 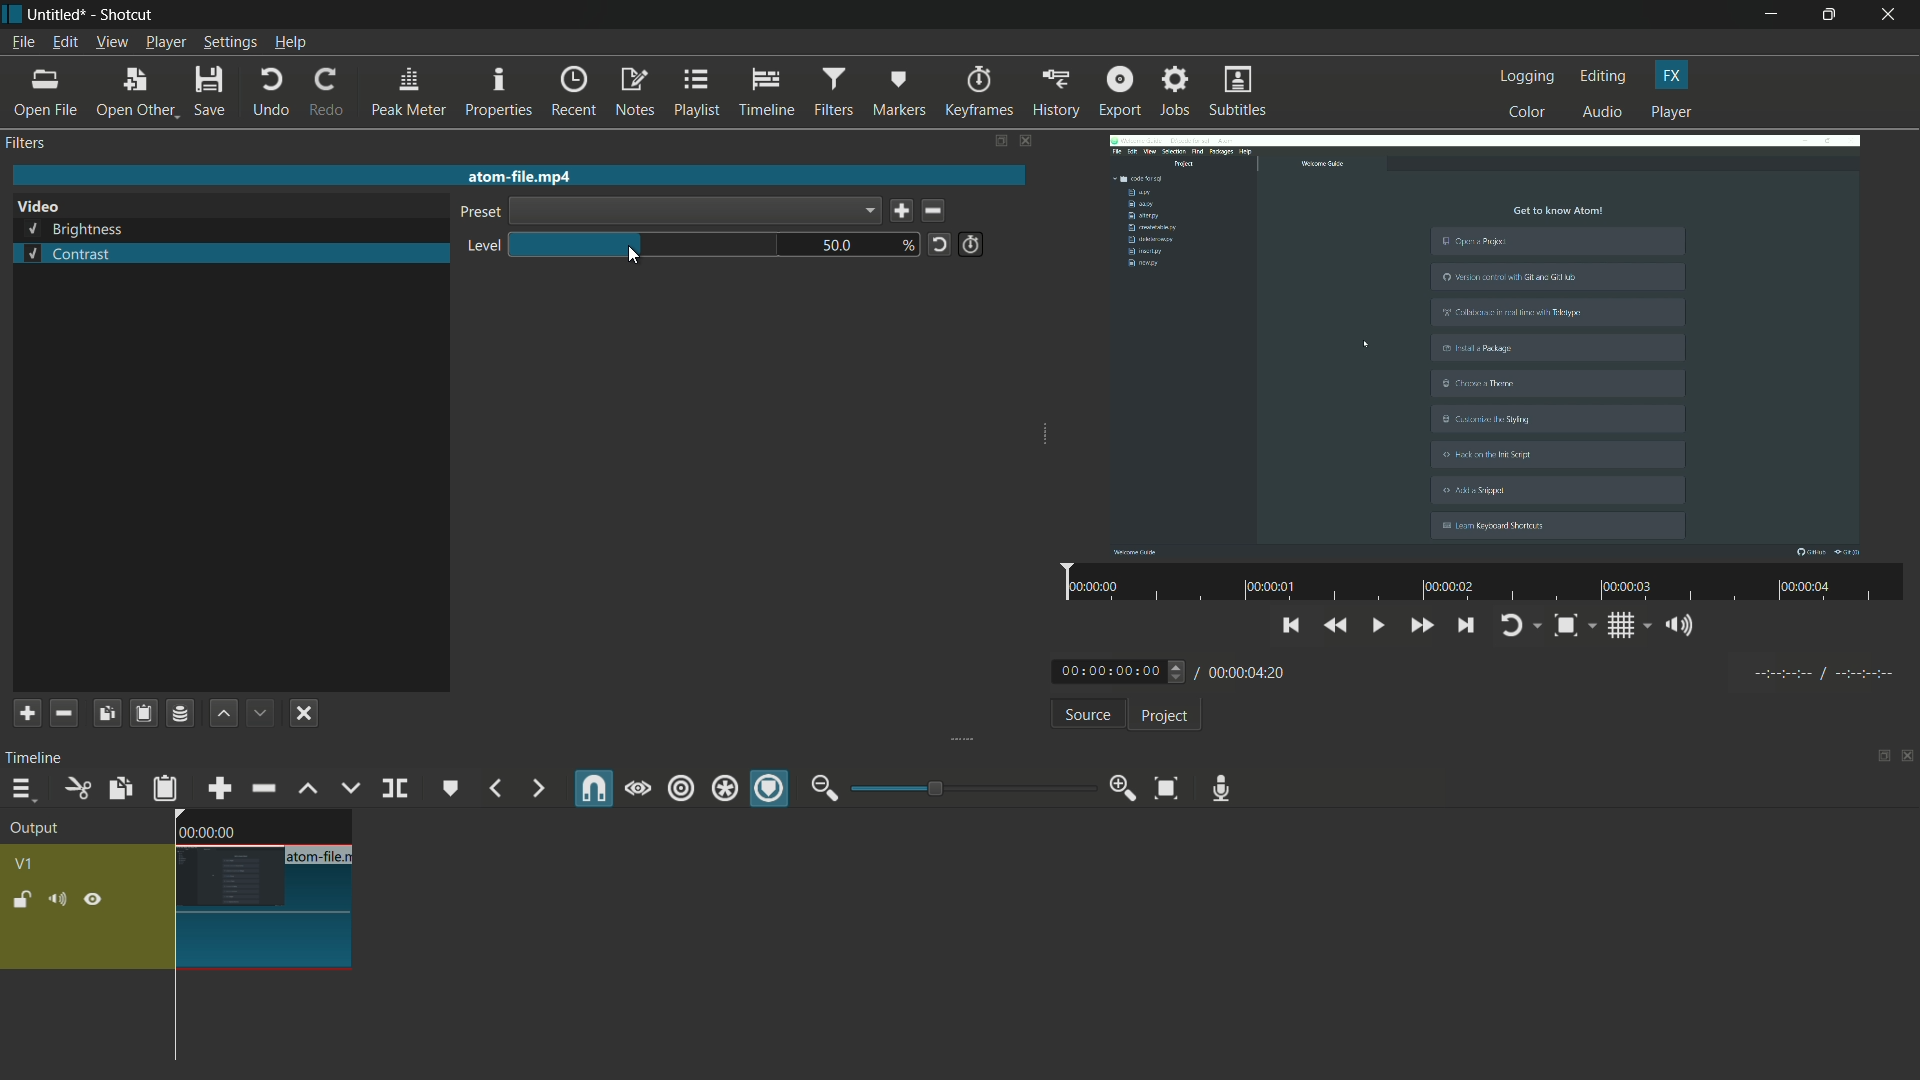 I want to click on playlist, so click(x=698, y=92).